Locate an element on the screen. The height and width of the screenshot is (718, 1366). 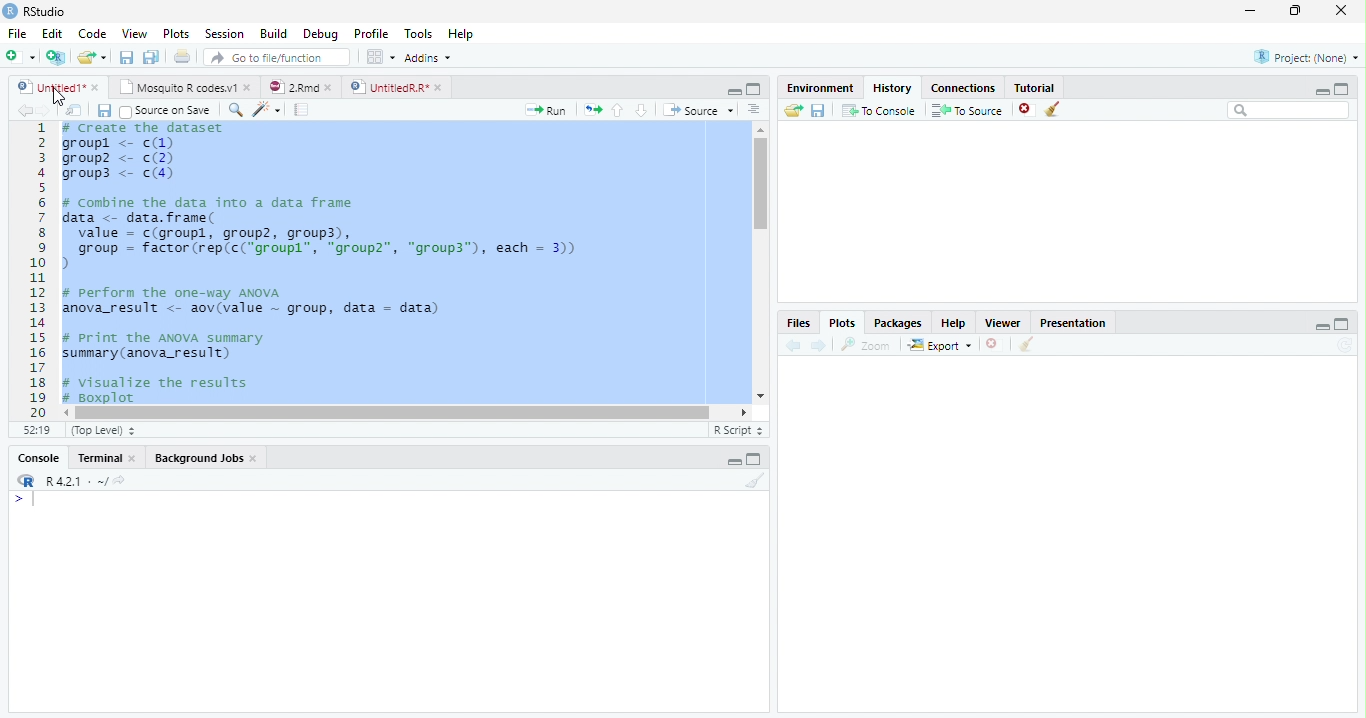
Go to previous section is located at coordinates (617, 109).